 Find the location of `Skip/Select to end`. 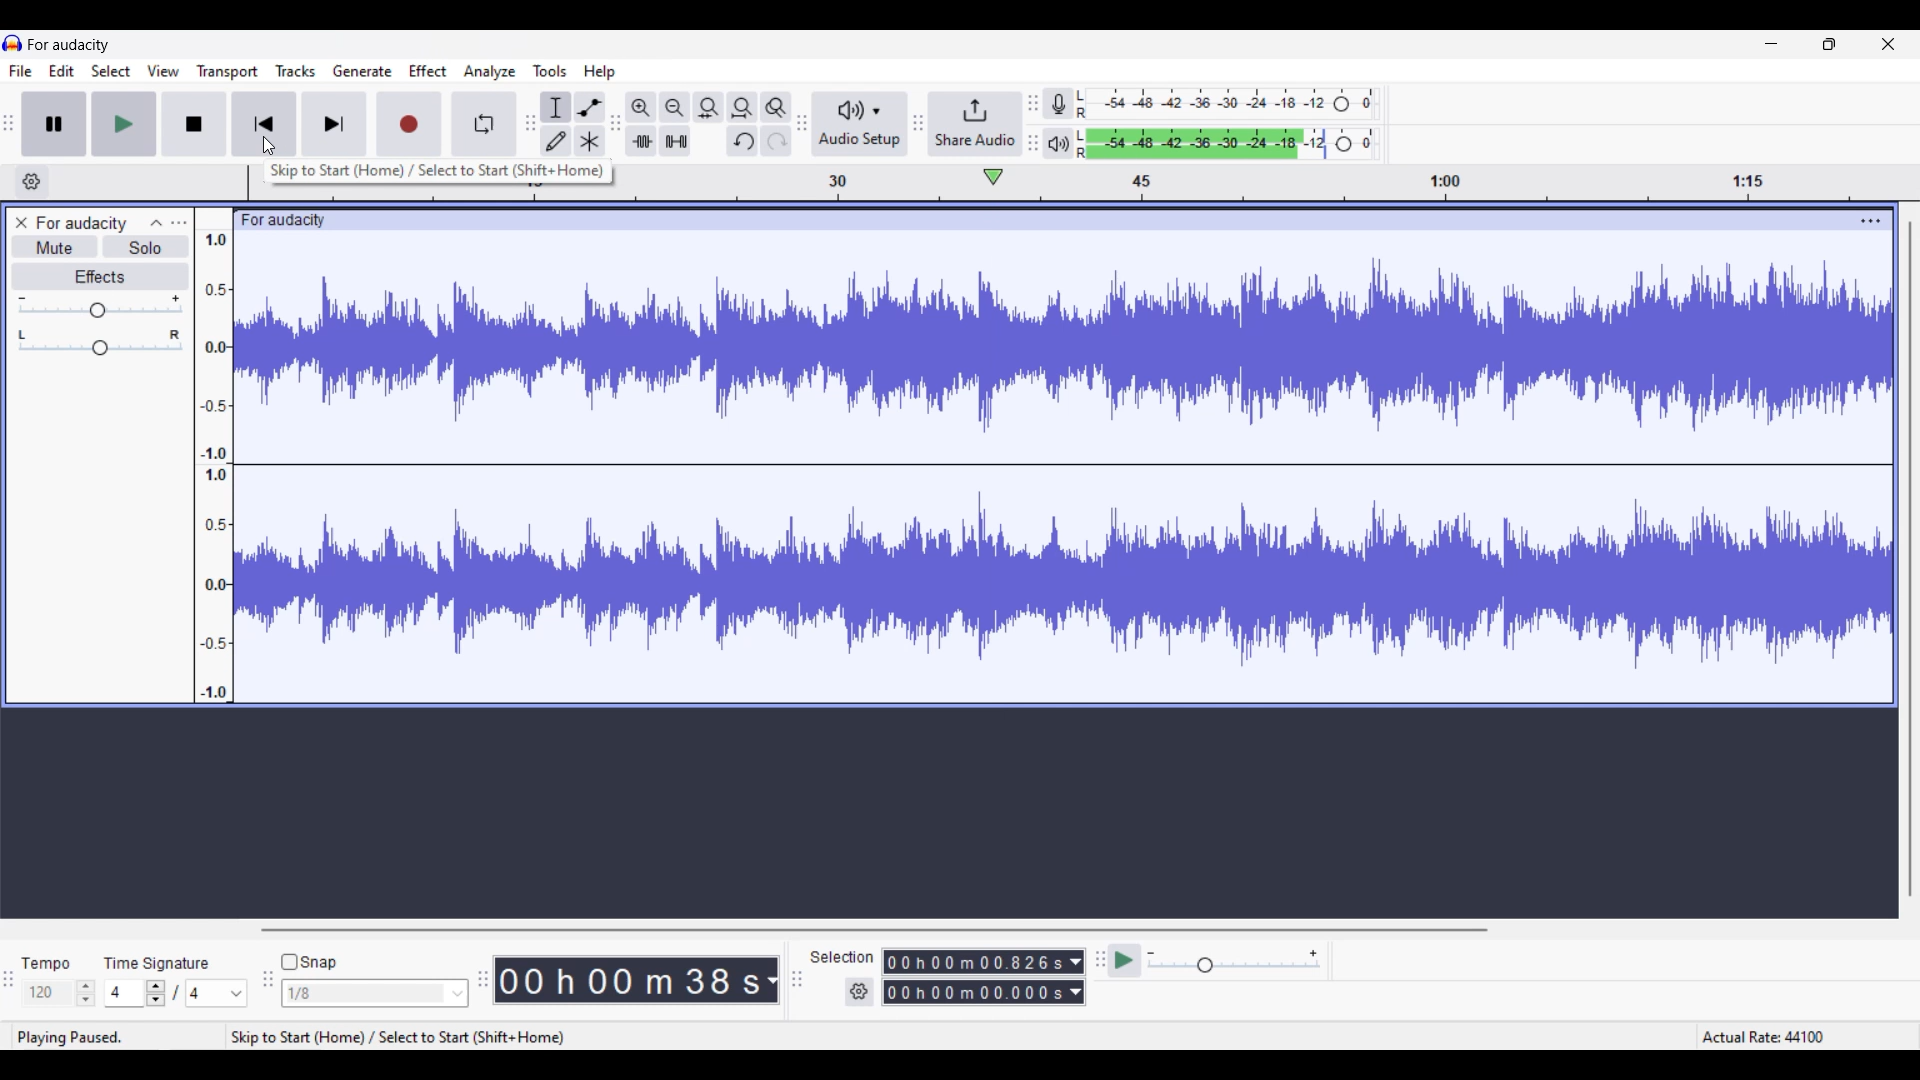

Skip/Select to end is located at coordinates (334, 124).